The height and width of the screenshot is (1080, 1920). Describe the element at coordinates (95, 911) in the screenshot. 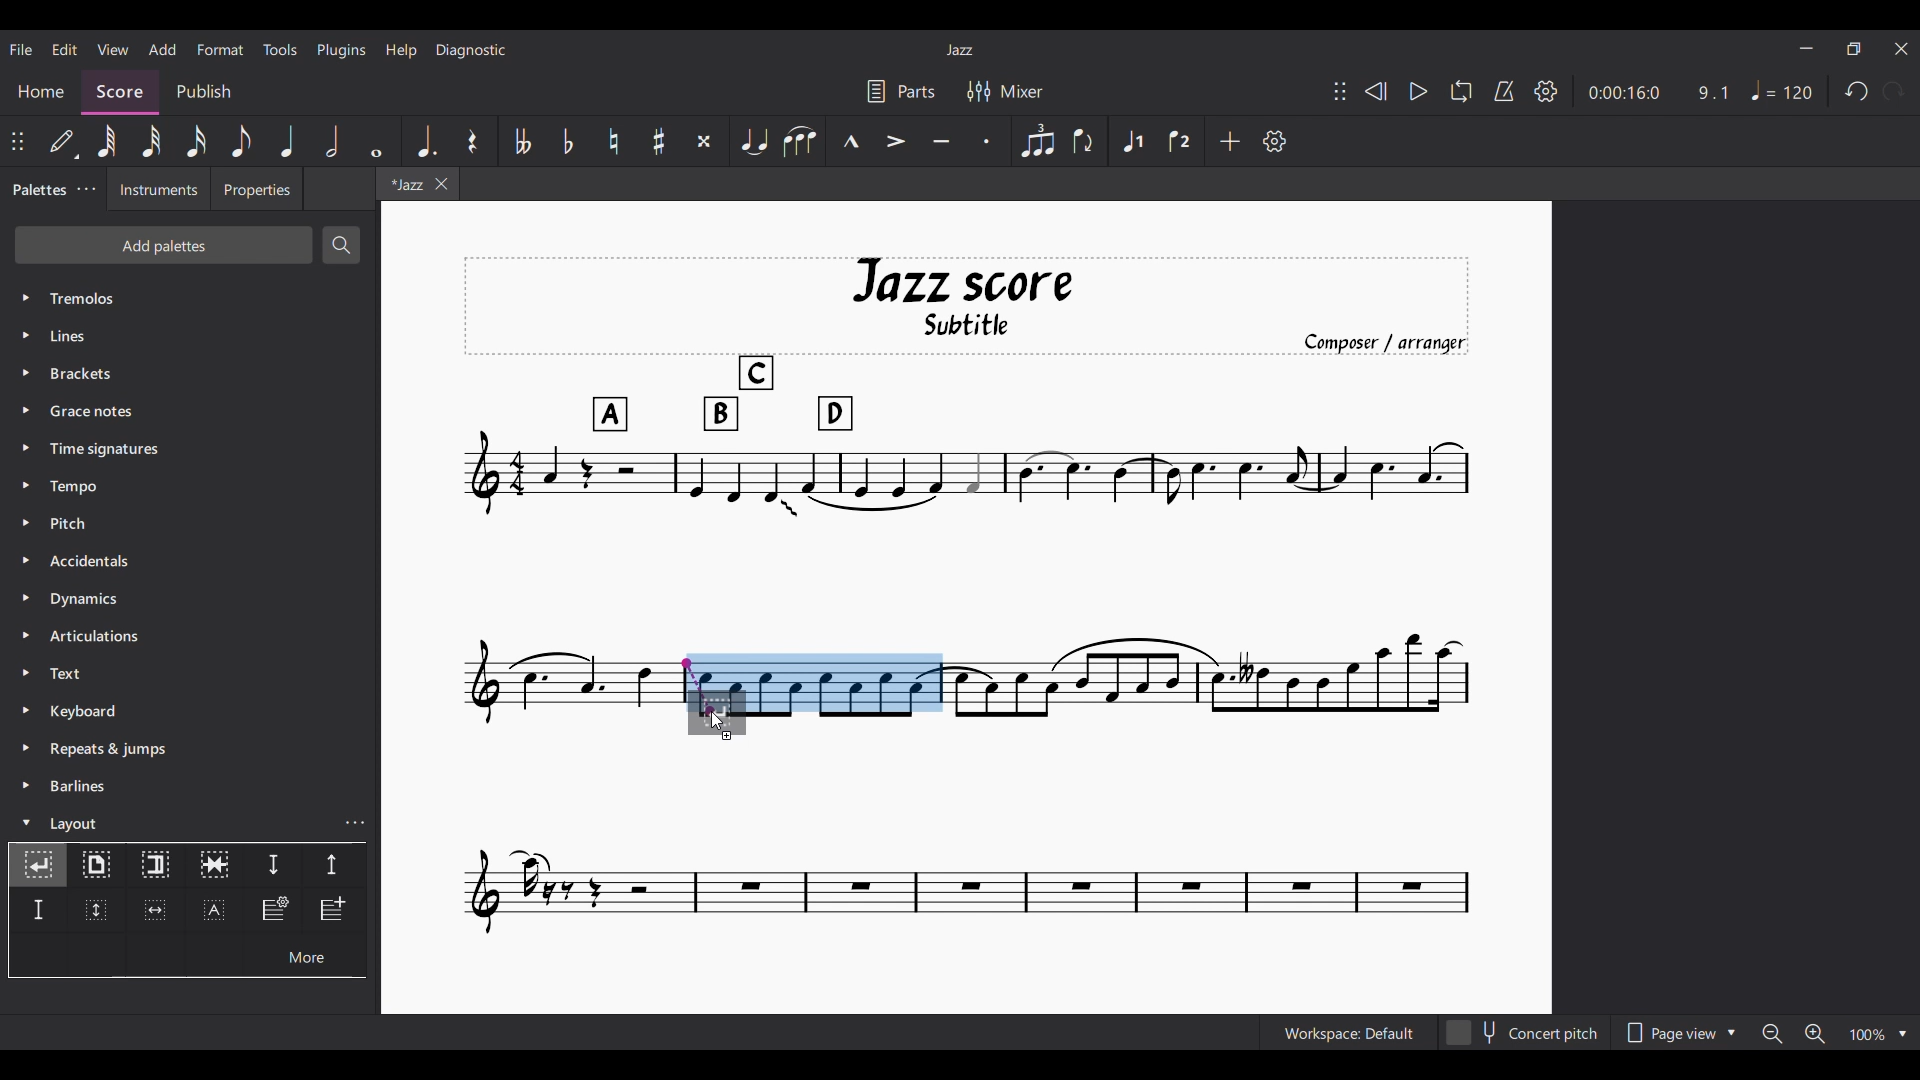

I see `Insert vertical frame` at that location.